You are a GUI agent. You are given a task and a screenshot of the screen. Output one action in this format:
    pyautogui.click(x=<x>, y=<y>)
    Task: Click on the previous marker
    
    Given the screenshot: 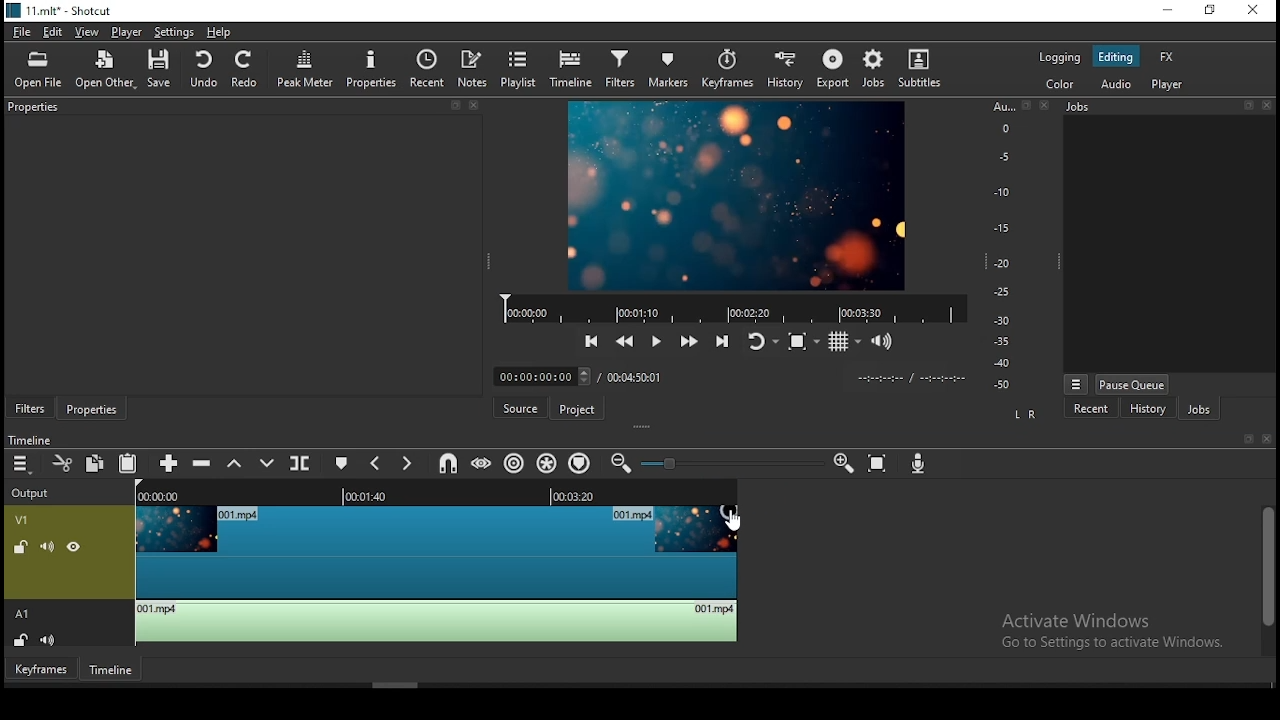 What is the action you would take?
    pyautogui.click(x=375, y=463)
    